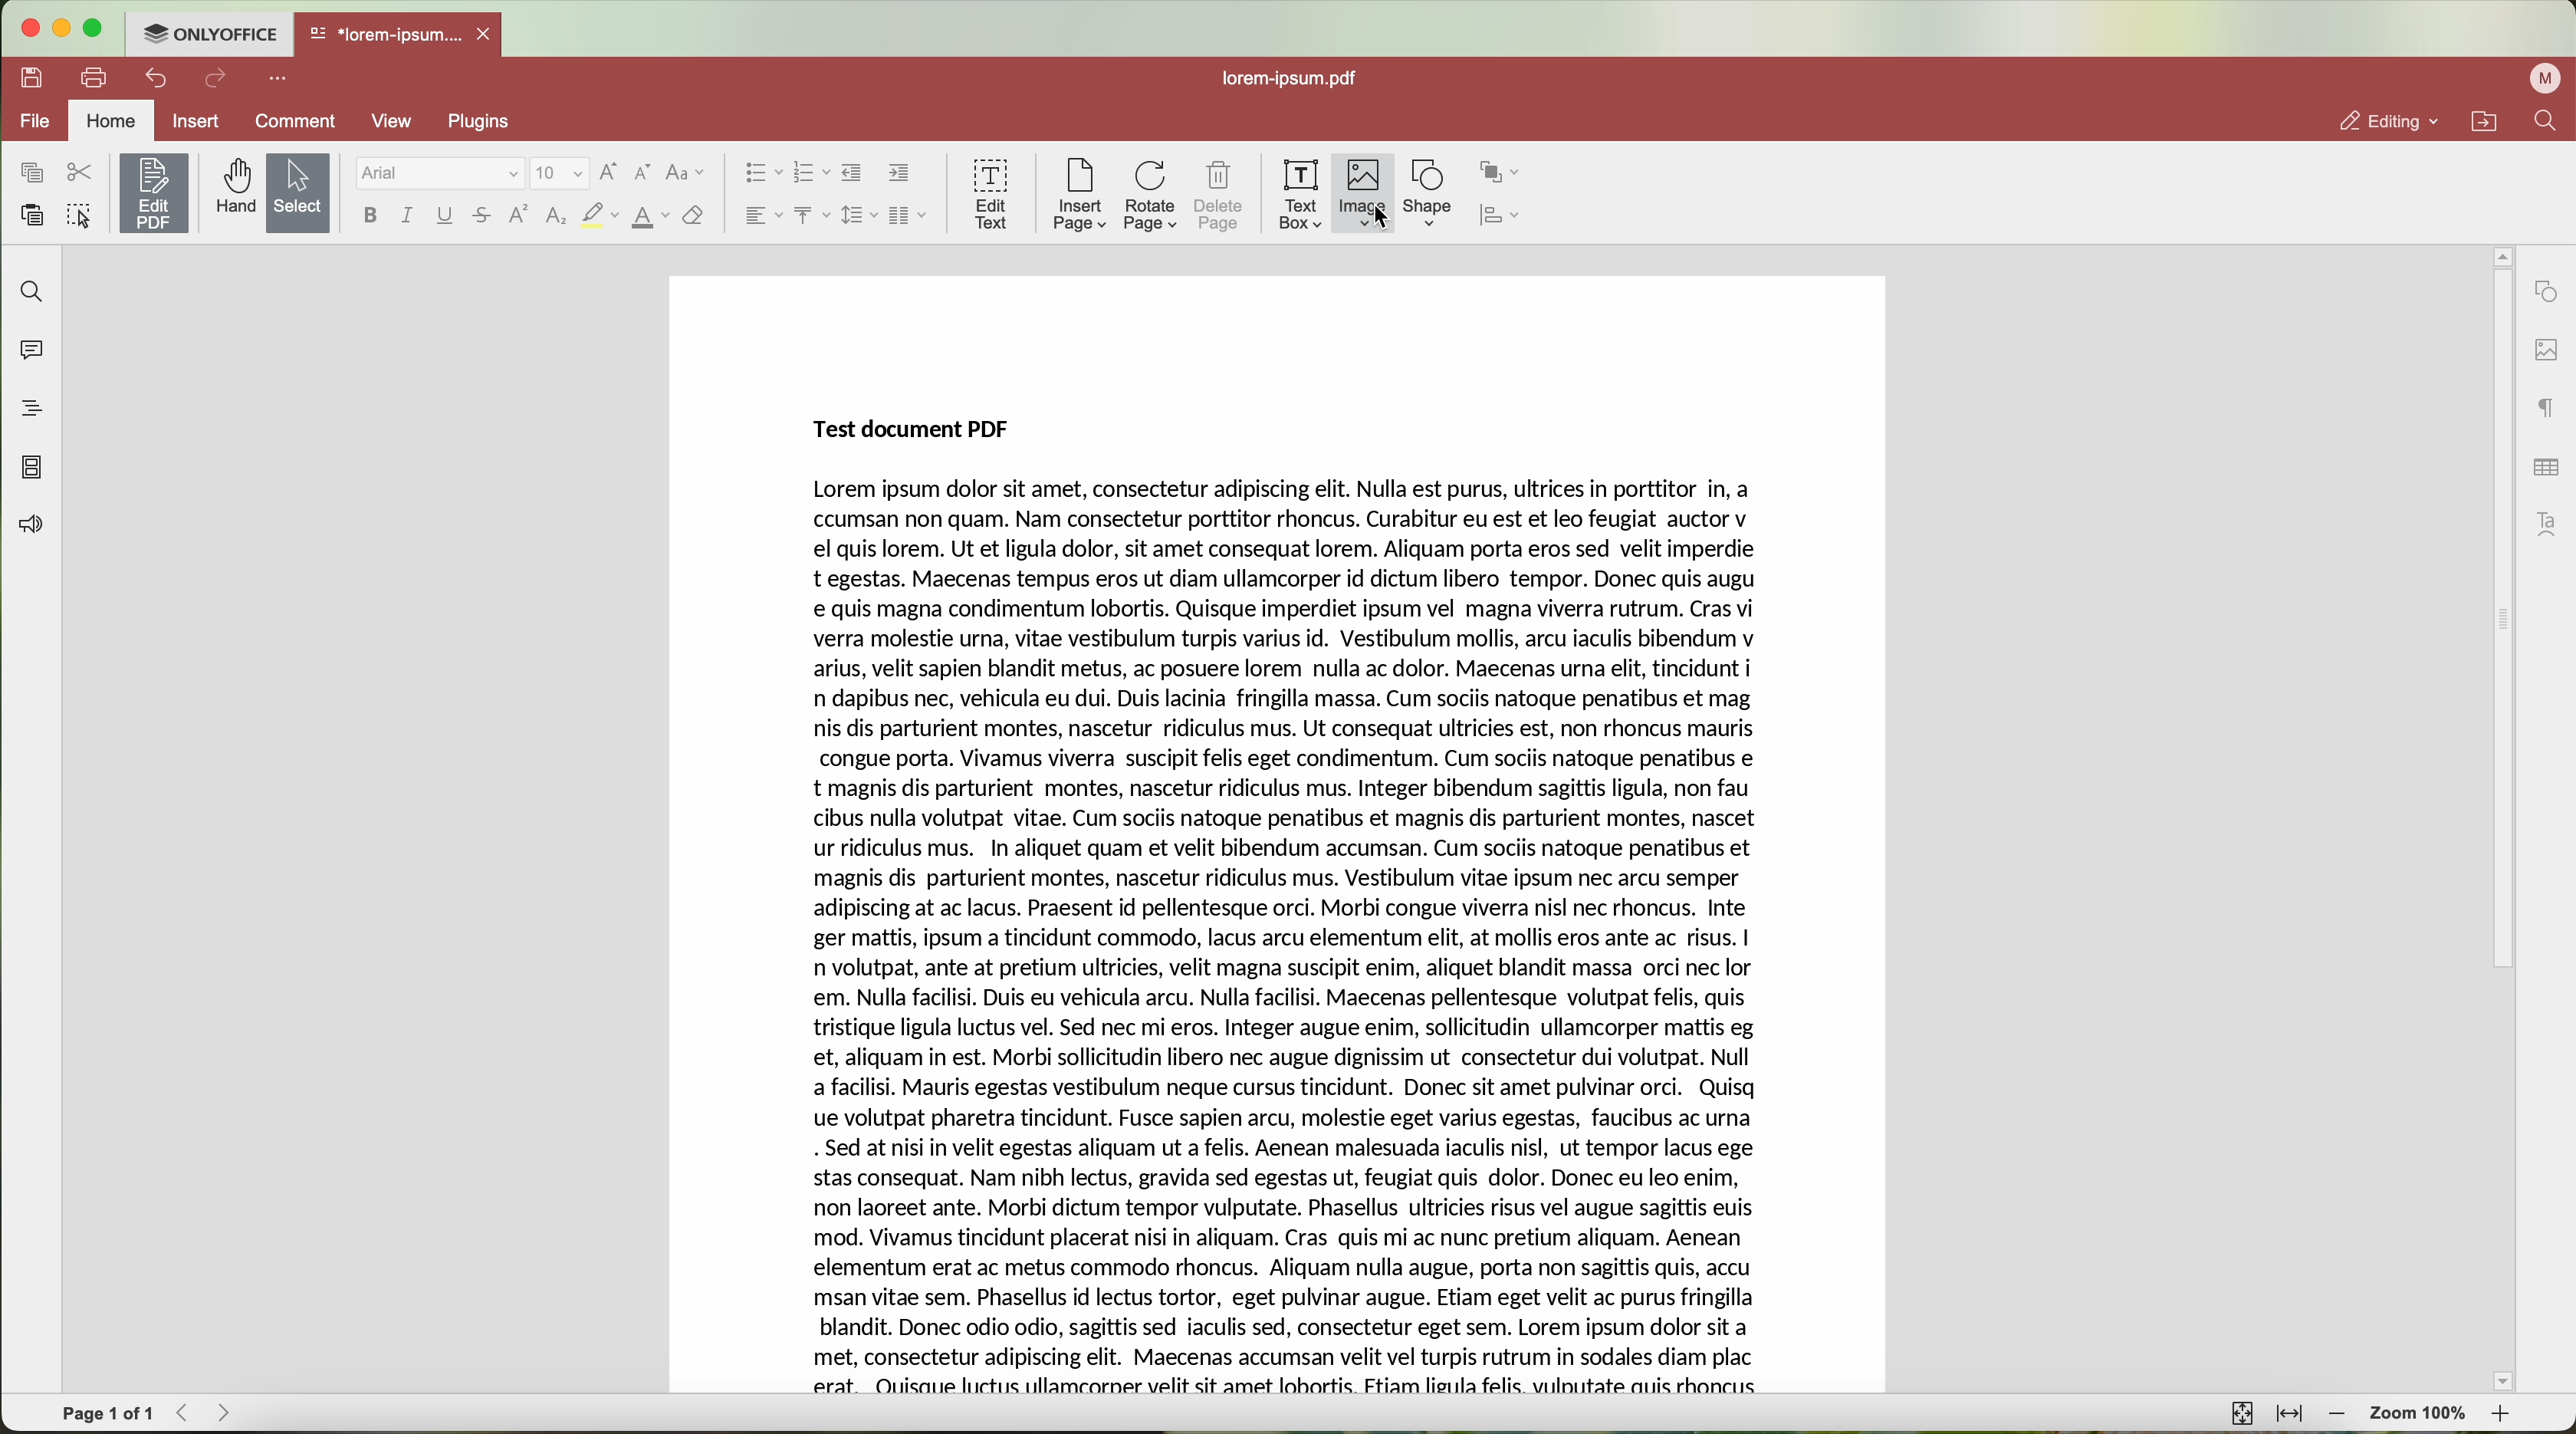 Image resolution: width=2576 pixels, height=1434 pixels. I want to click on line spacing, so click(859, 215).